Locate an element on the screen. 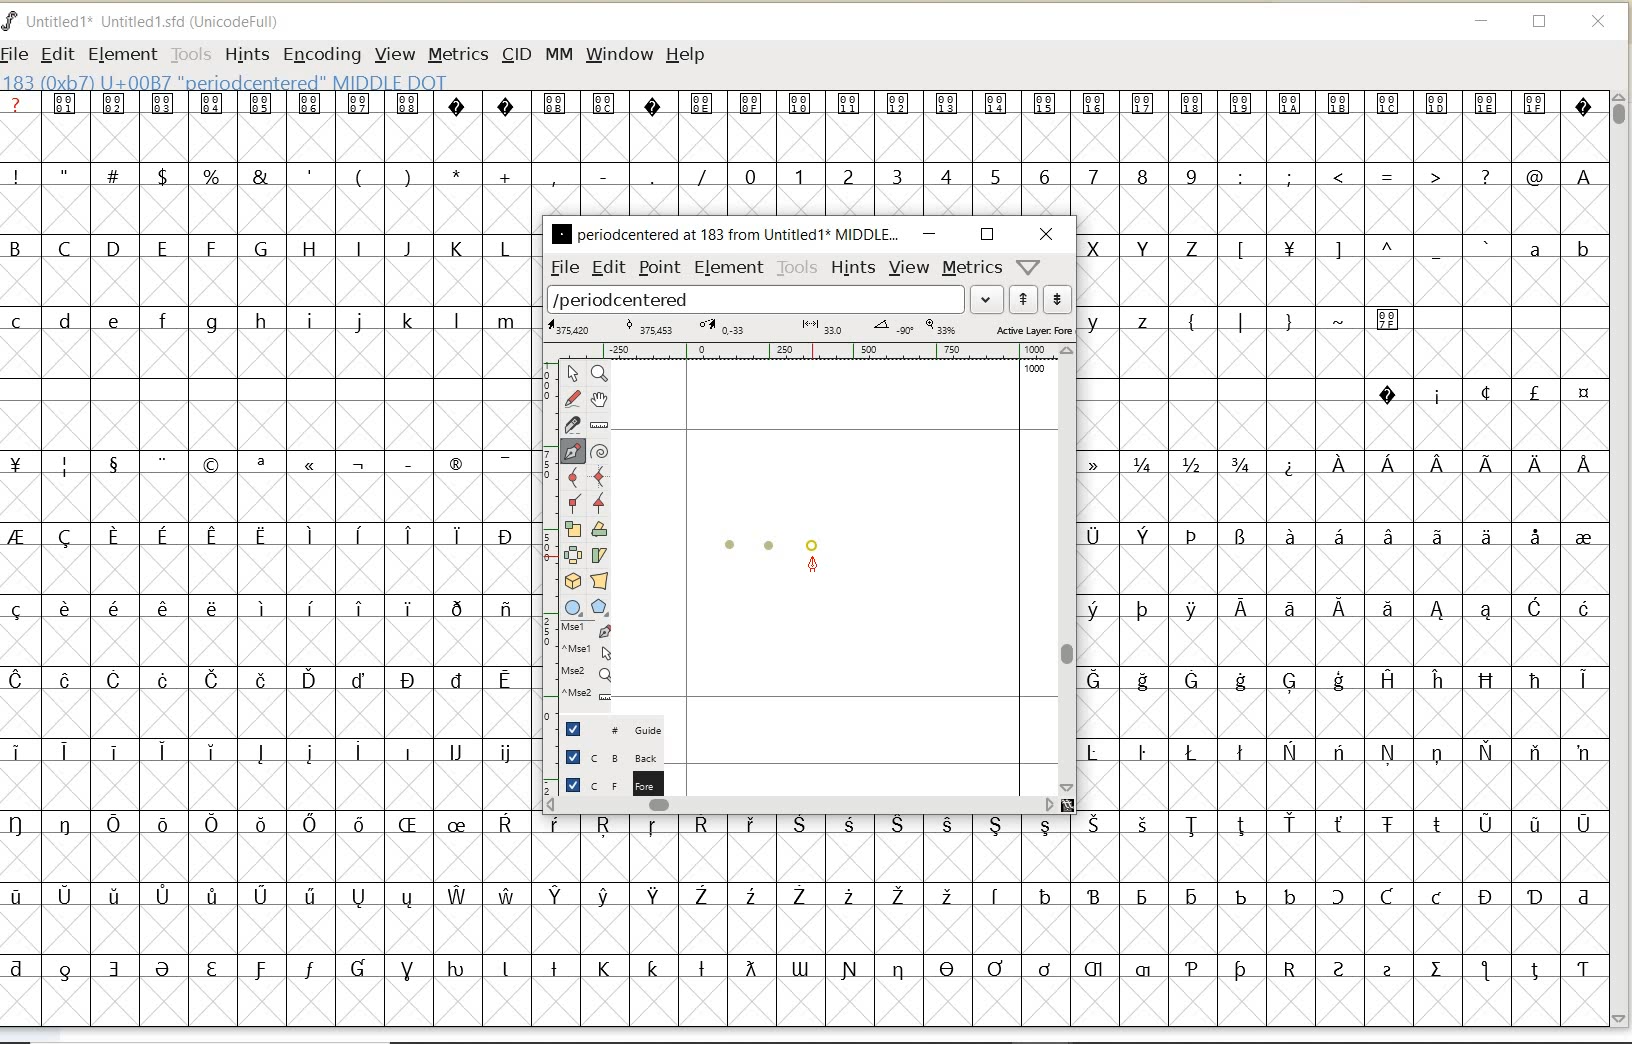 The height and width of the screenshot is (1044, 1632). pointer is located at coordinates (572, 374).